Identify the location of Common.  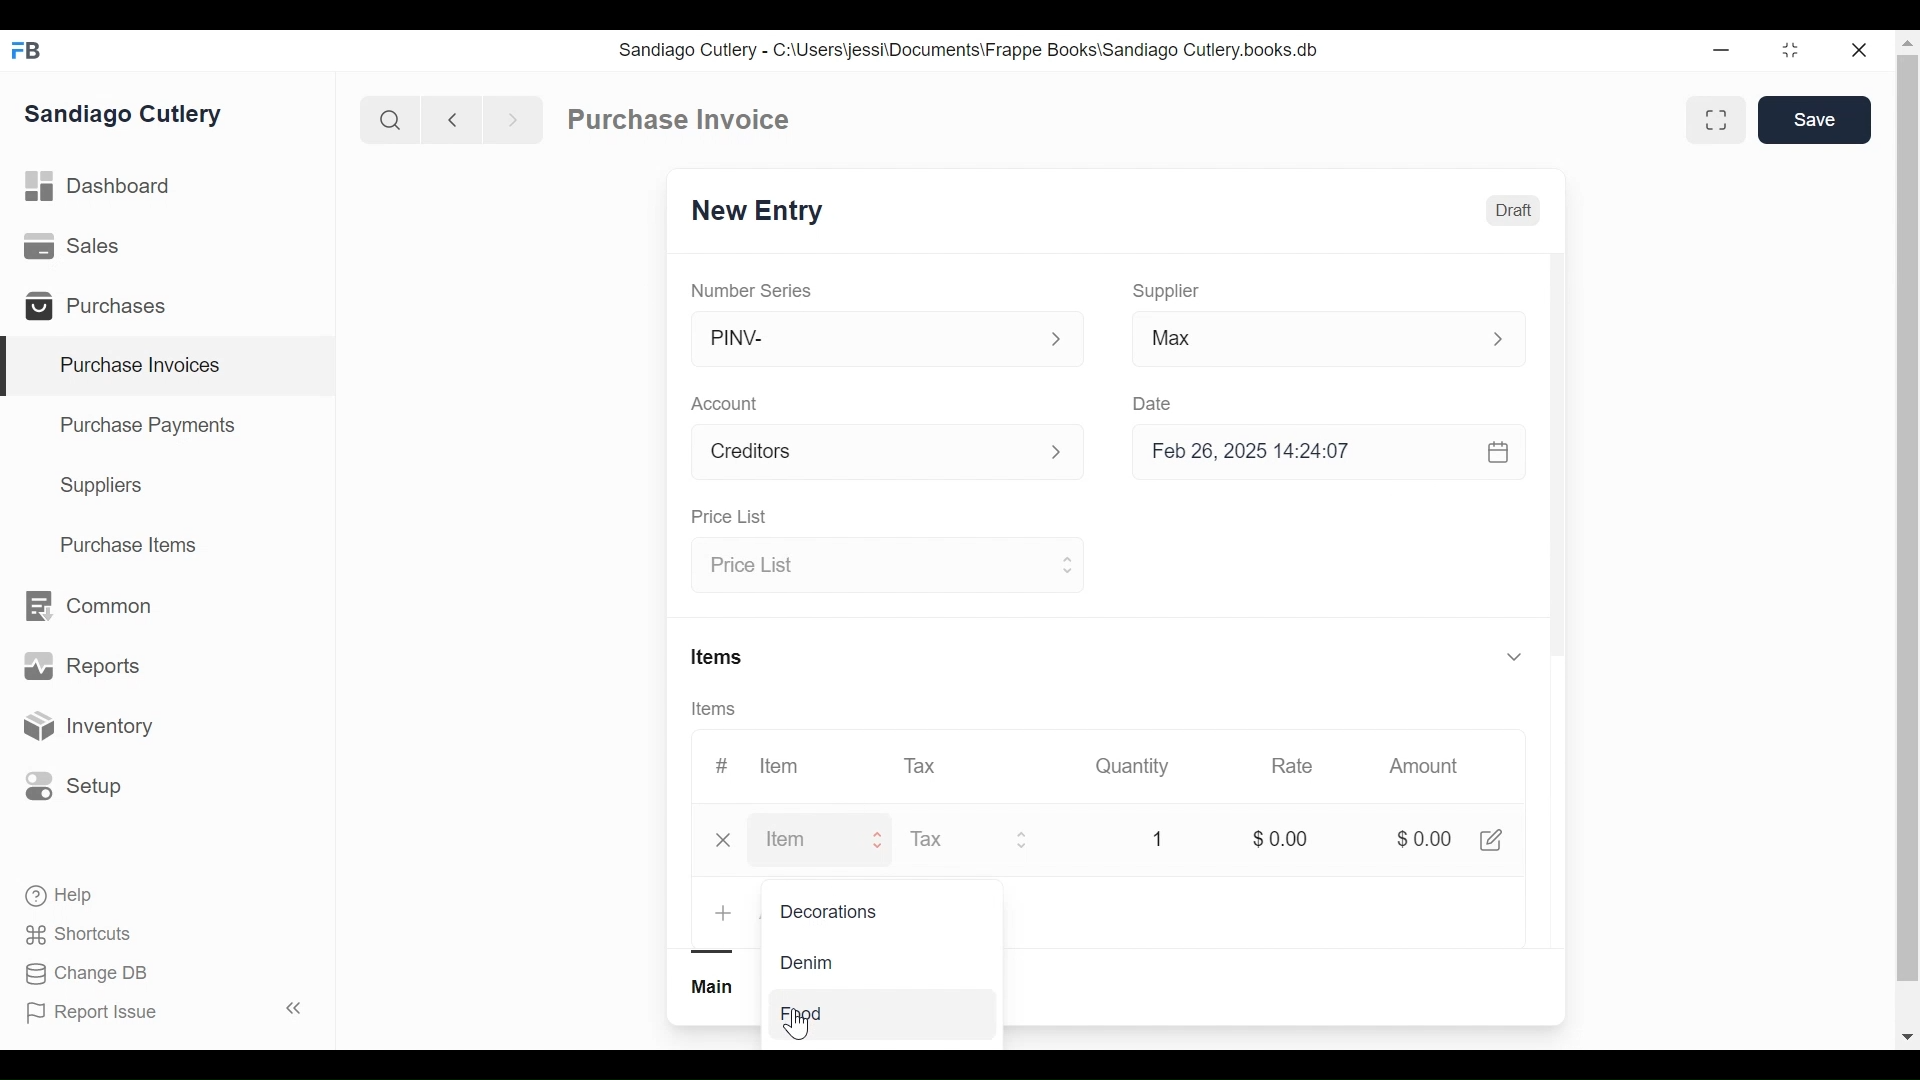
(86, 606).